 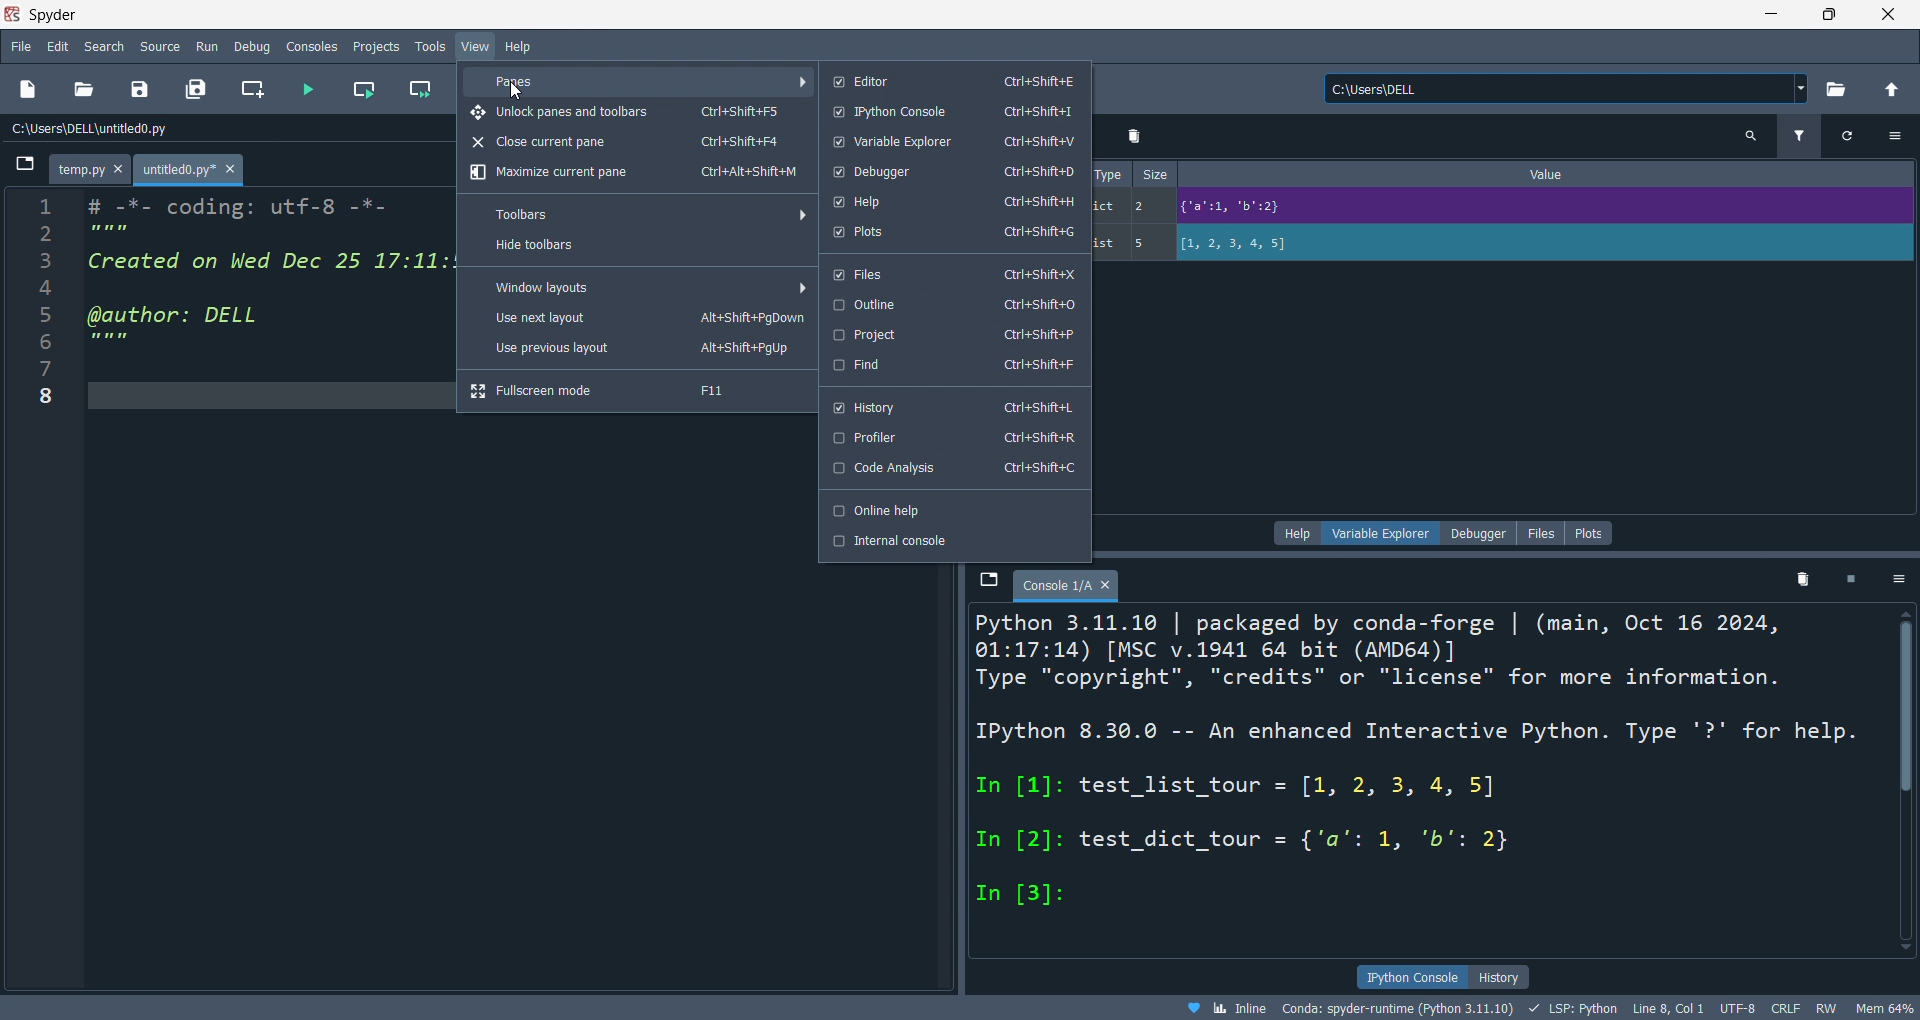 I want to click on history, so click(x=951, y=403).